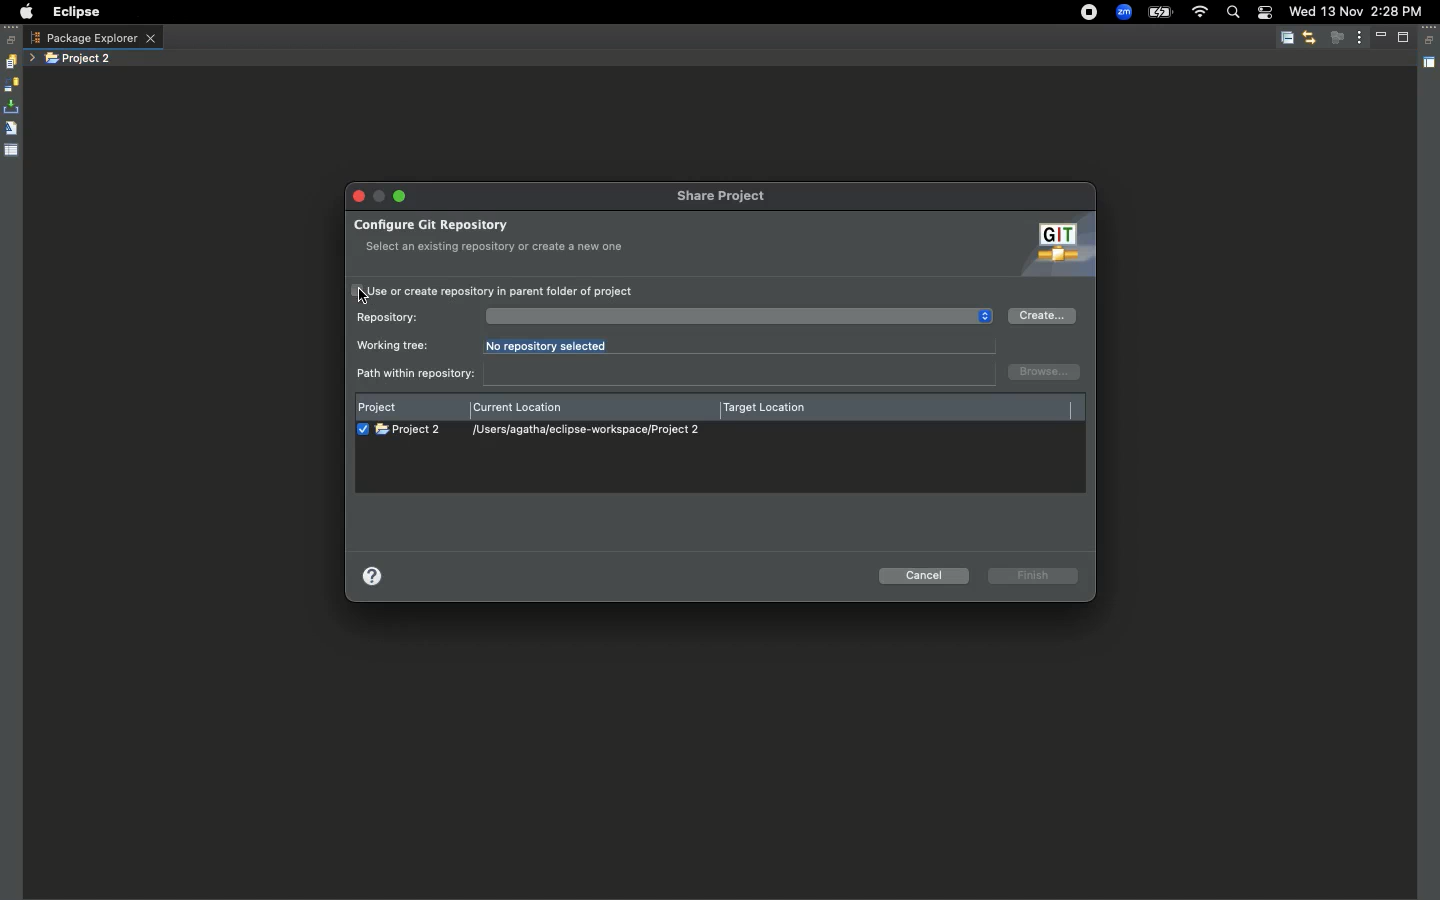 This screenshot has height=900, width=1440. Describe the element at coordinates (1384, 37) in the screenshot. I see `Minimize` at that location.